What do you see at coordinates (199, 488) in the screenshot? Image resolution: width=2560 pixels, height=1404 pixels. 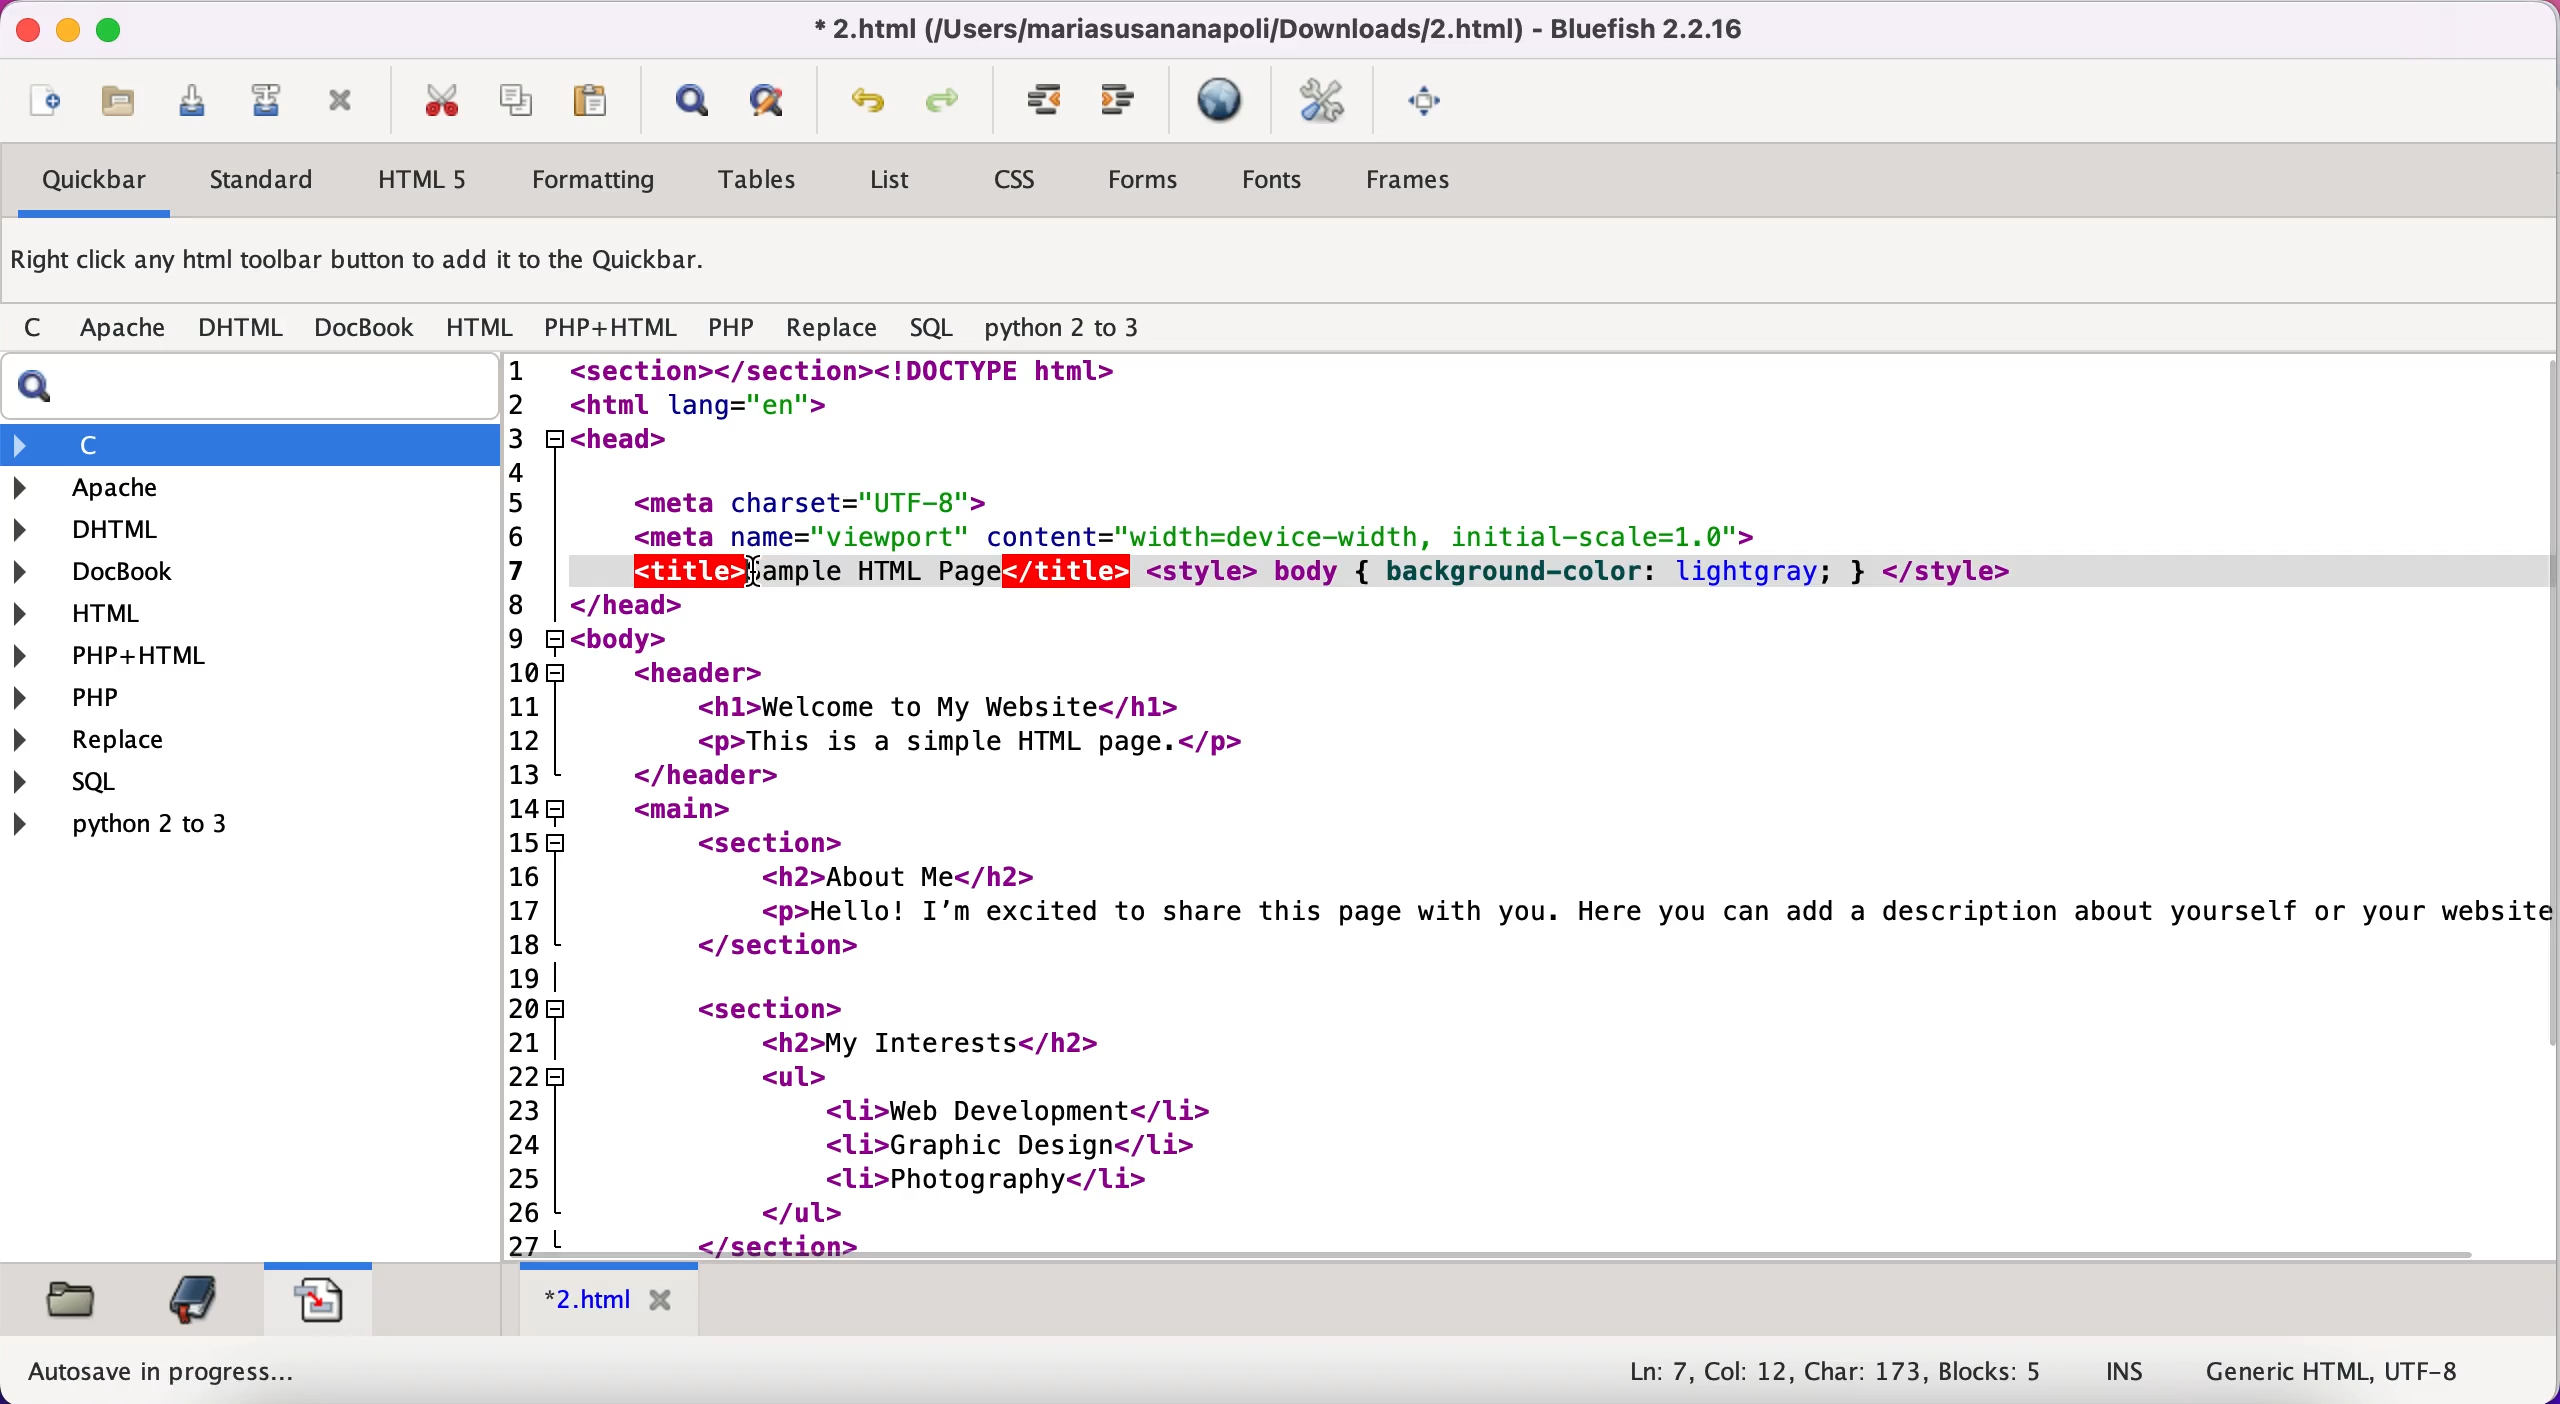 I see `apache` at bounding box center [199, 488].